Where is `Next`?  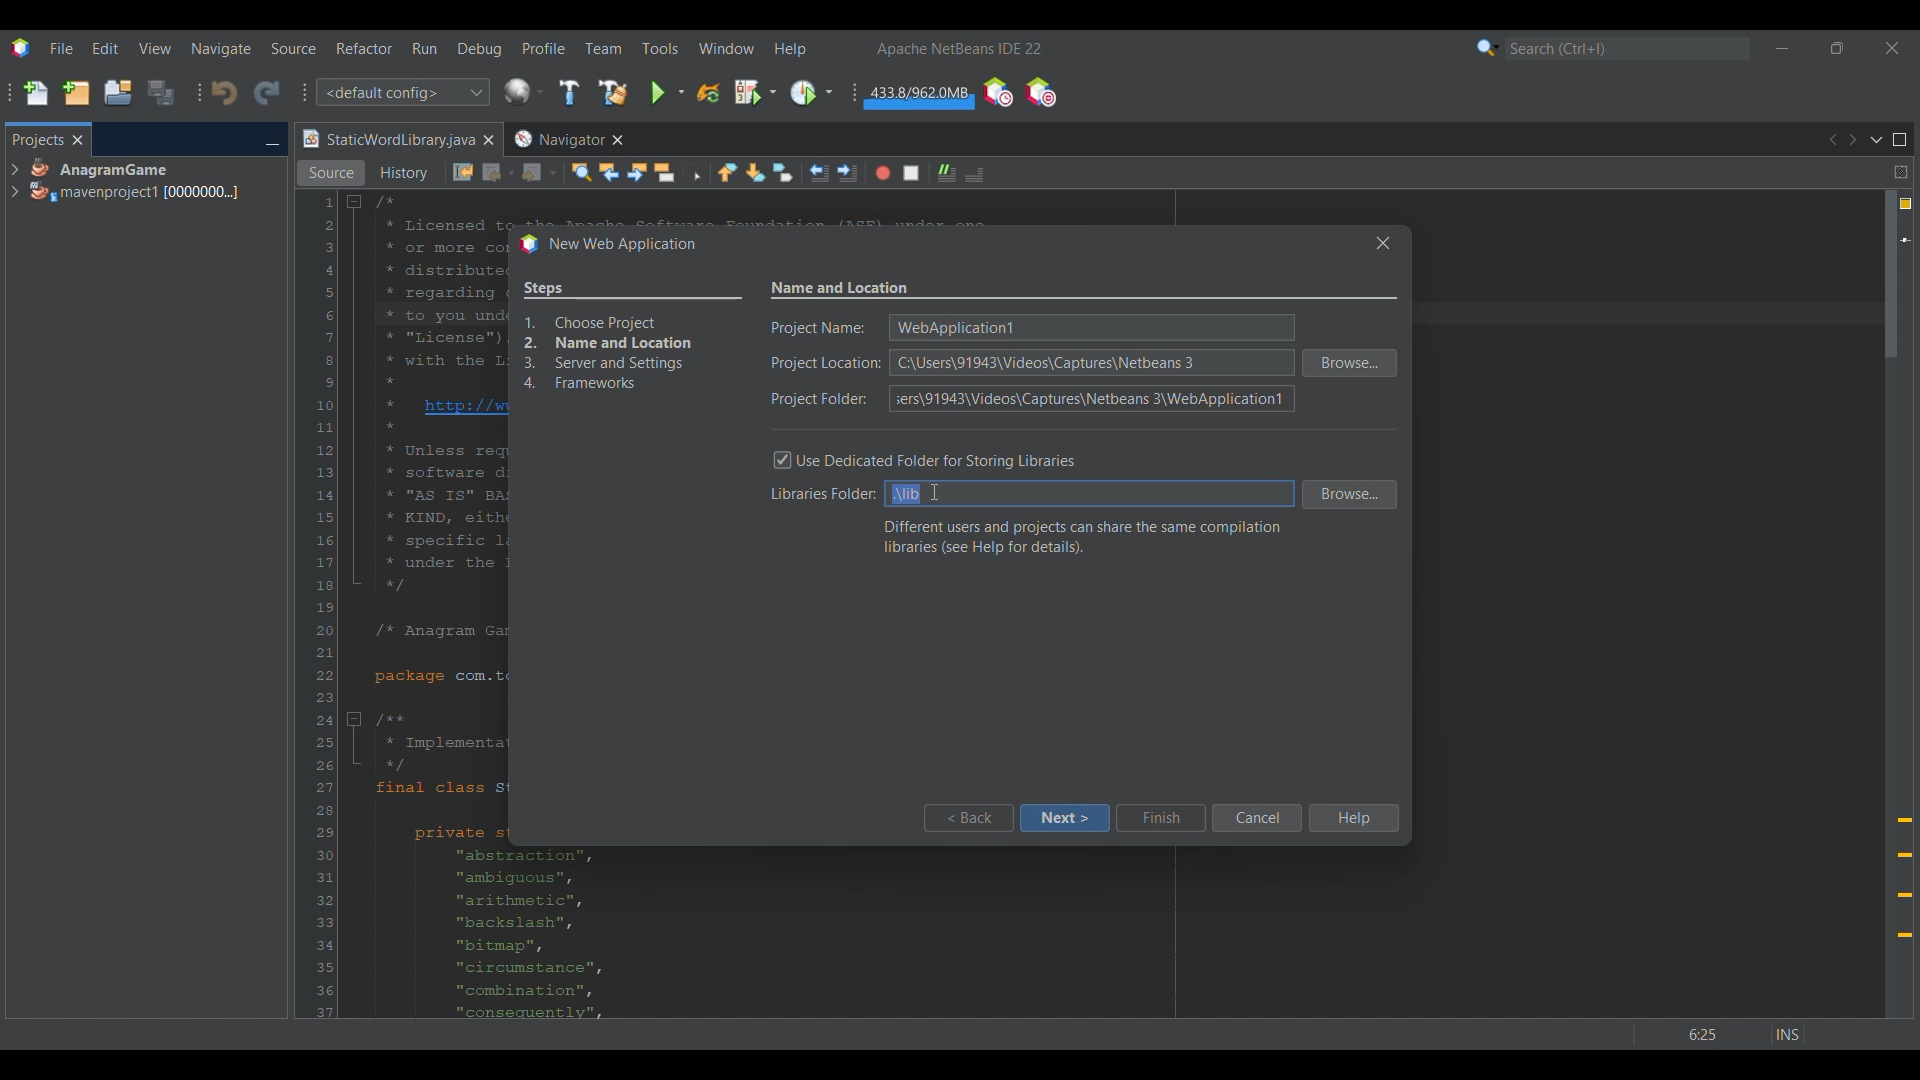 Next is located at coordinates (1852, 140).